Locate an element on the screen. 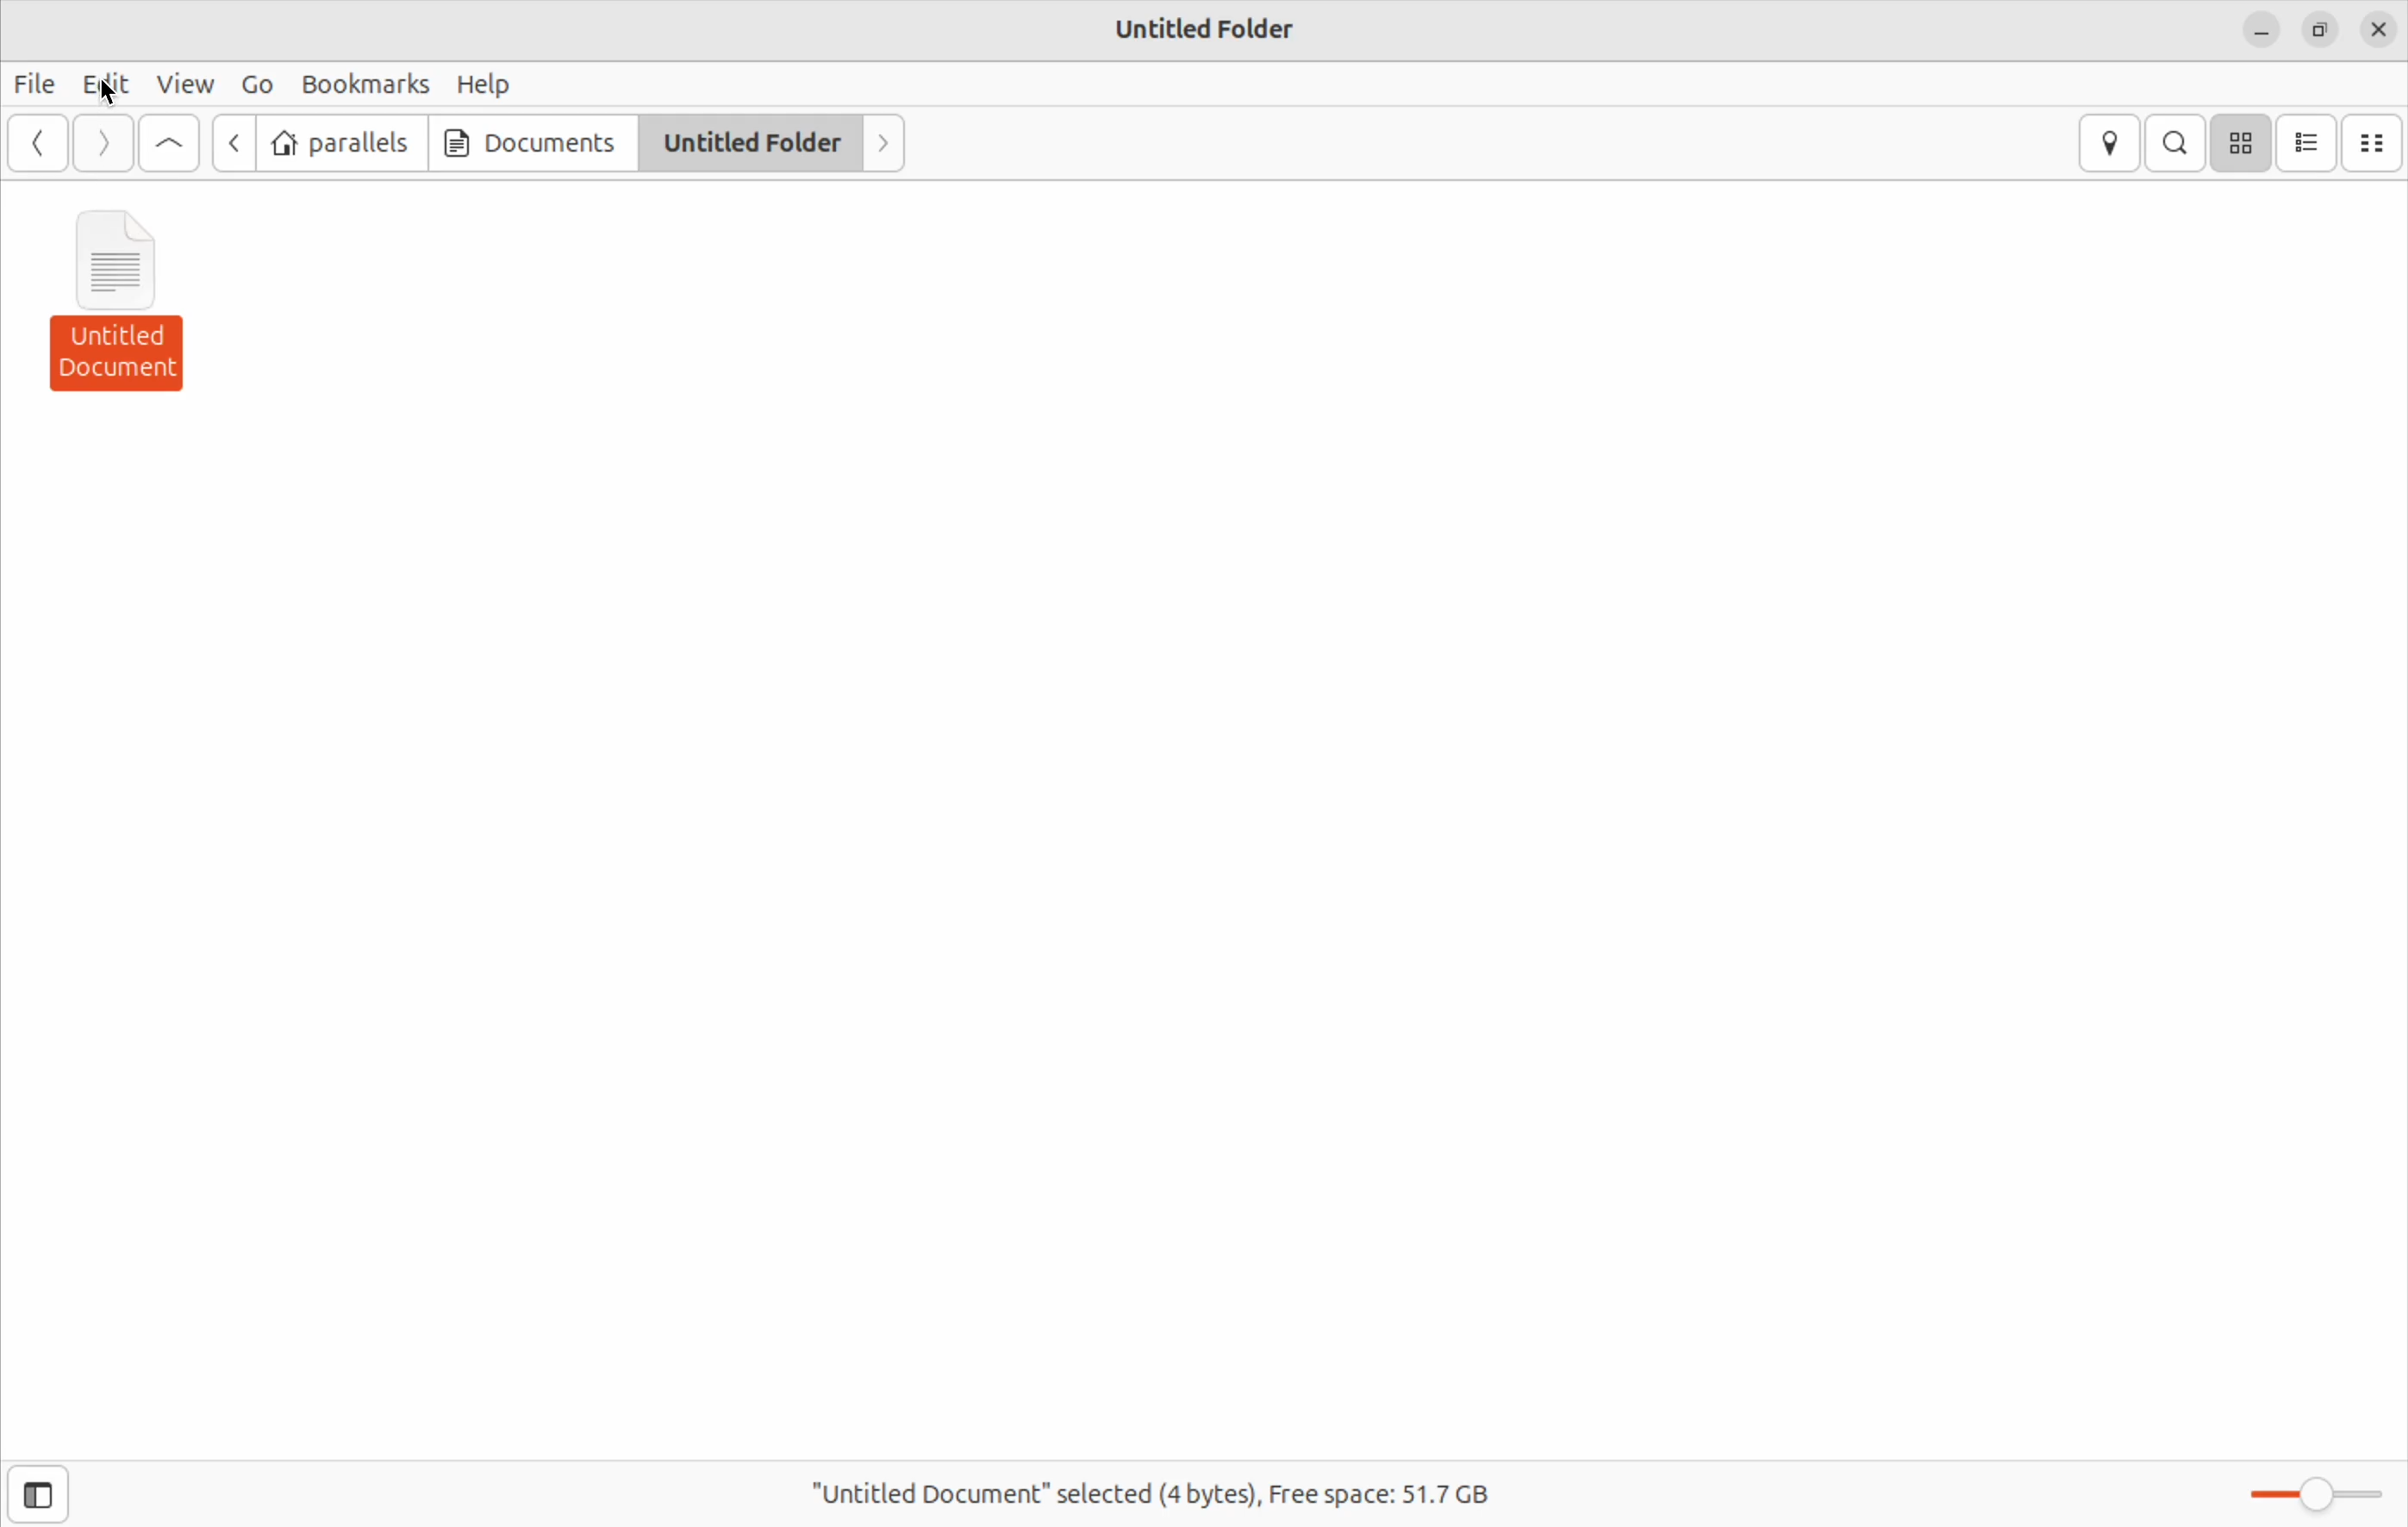  copy is located at coordinates (2320, 33).